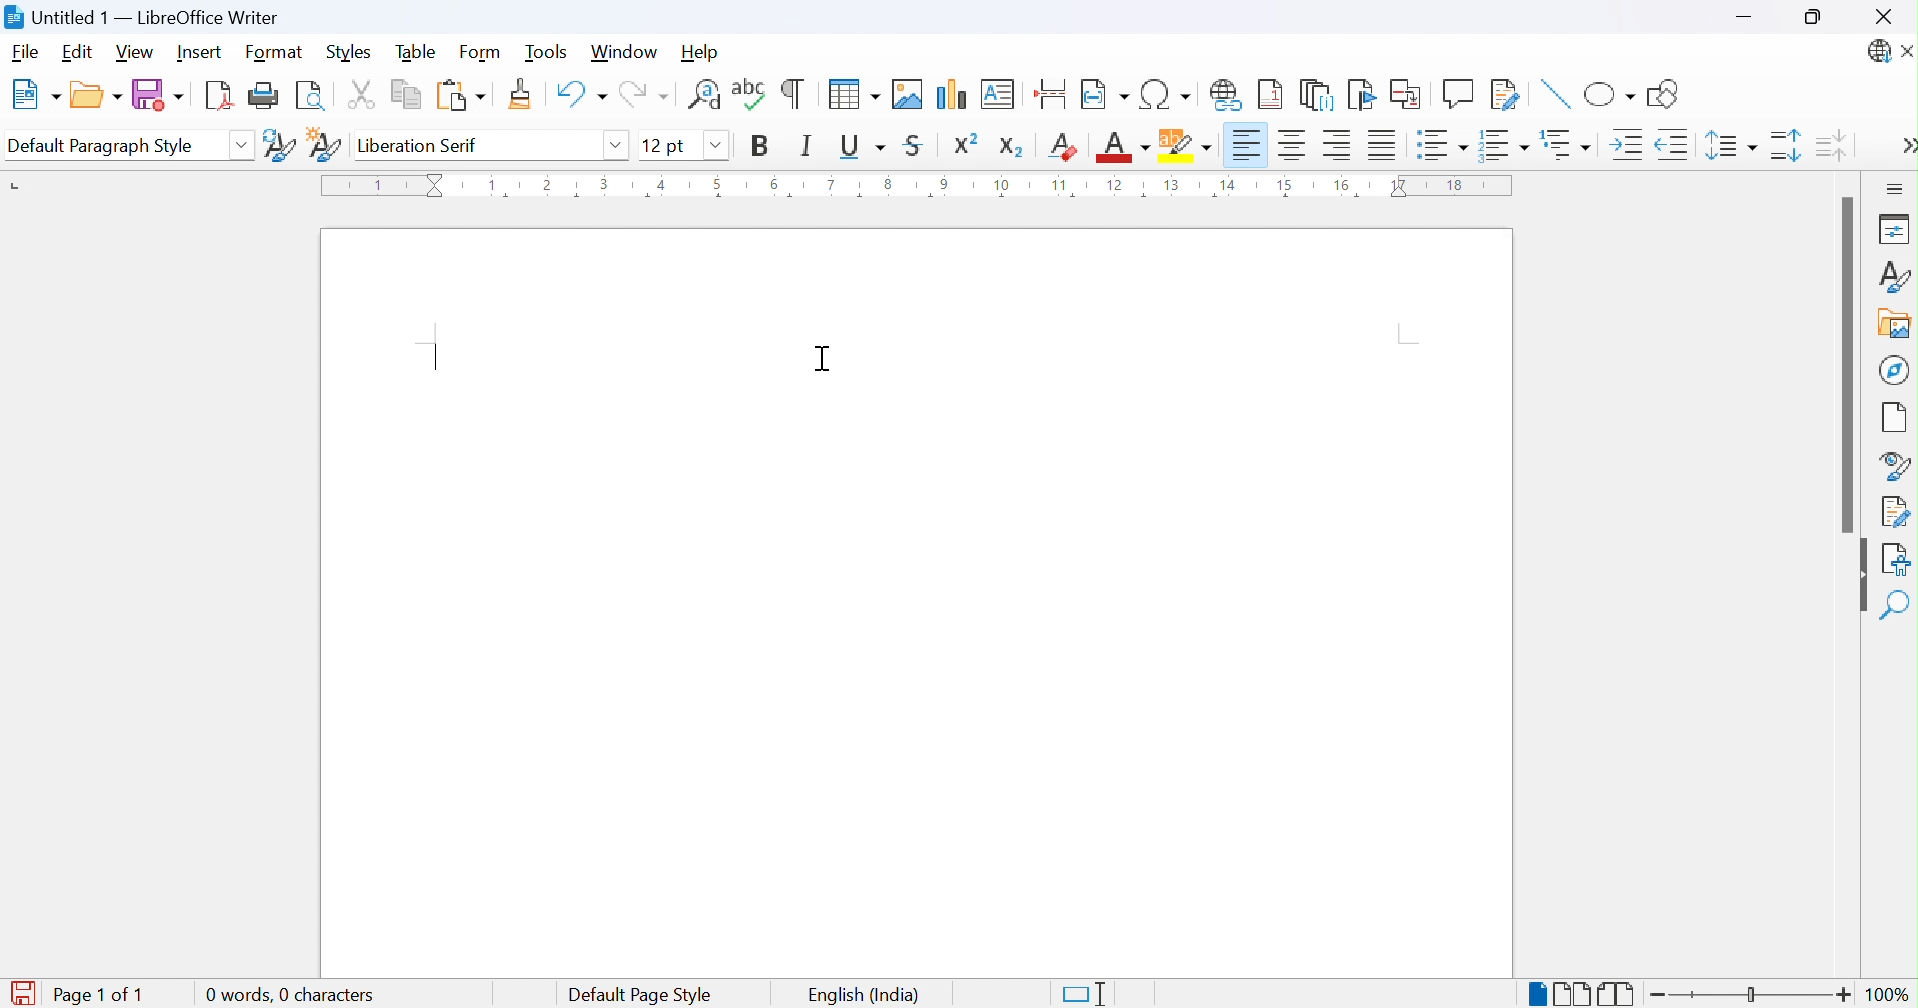 Image resolution: width=1918 pixels, height=1008 pixels. I want to click on Restore down, so click(1816, 19).